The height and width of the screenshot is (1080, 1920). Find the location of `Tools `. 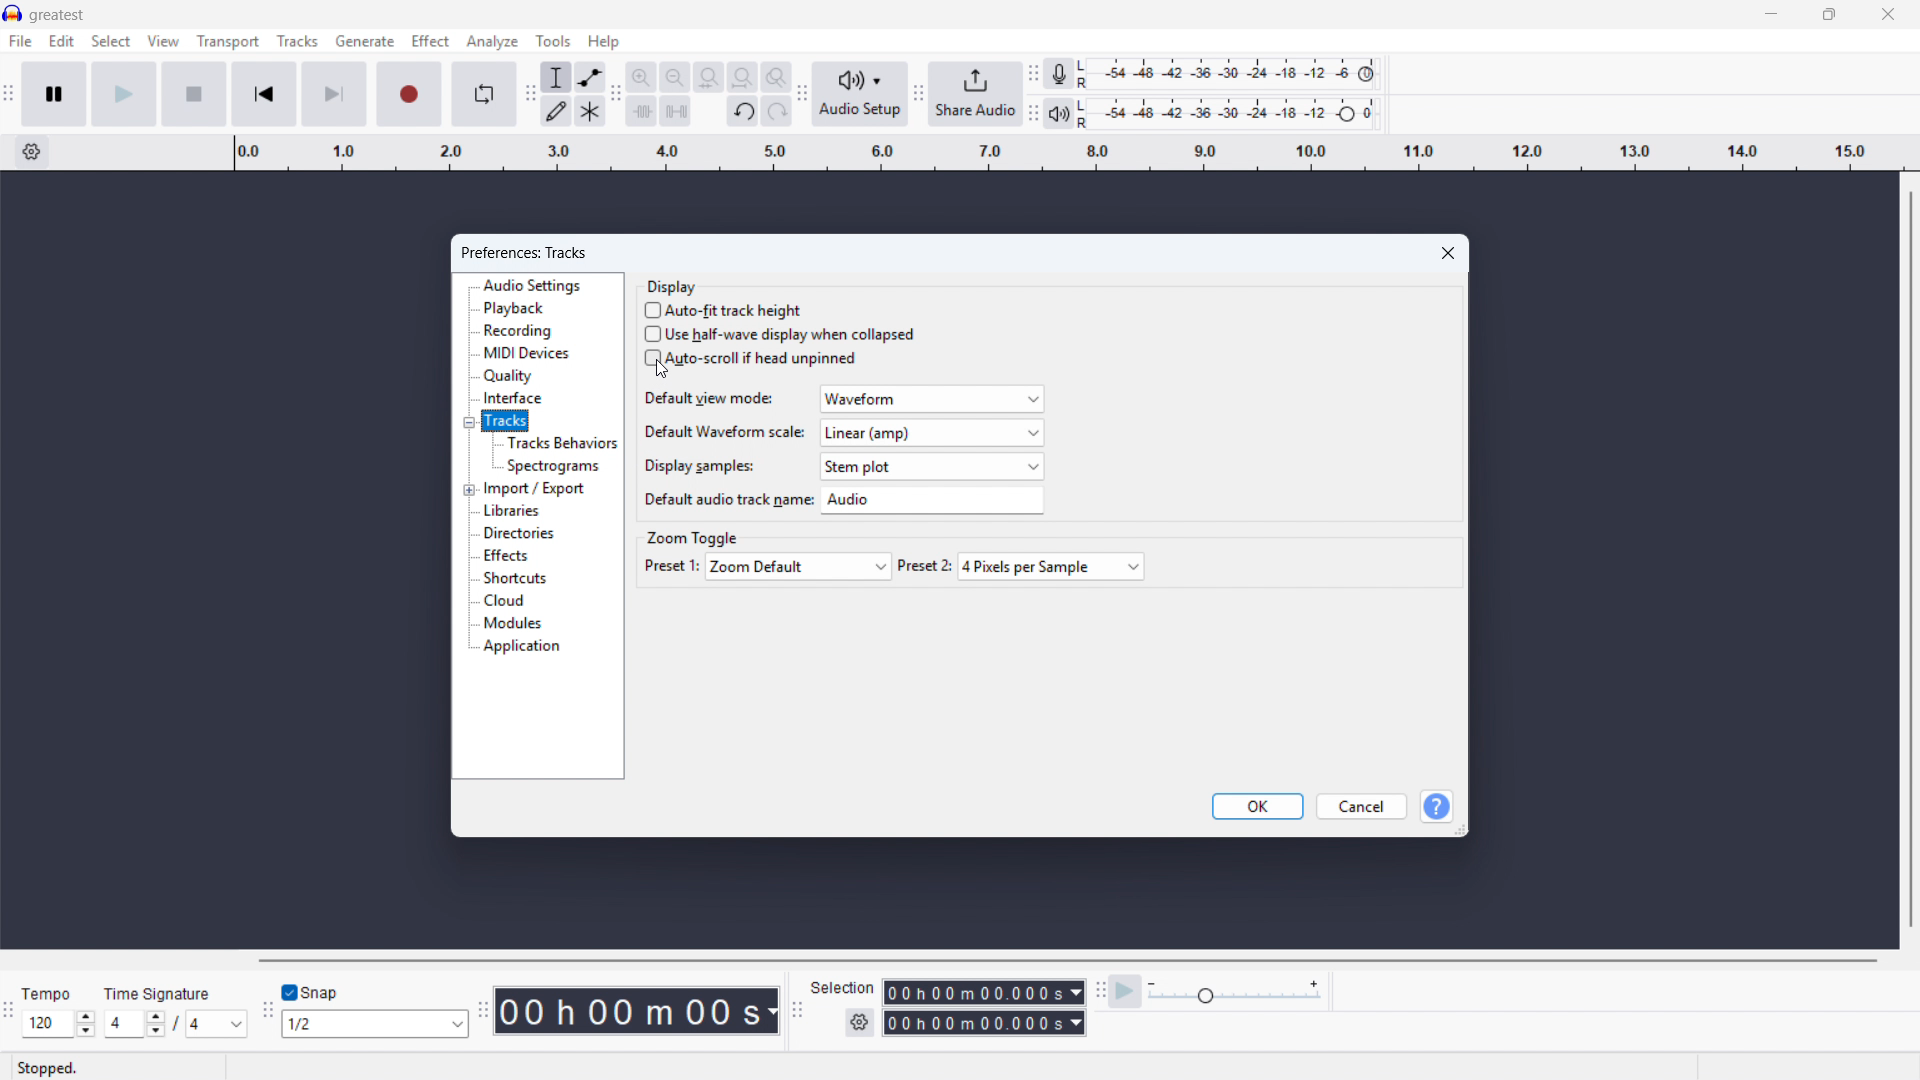

Tools  is located at coordinates (554, 41).